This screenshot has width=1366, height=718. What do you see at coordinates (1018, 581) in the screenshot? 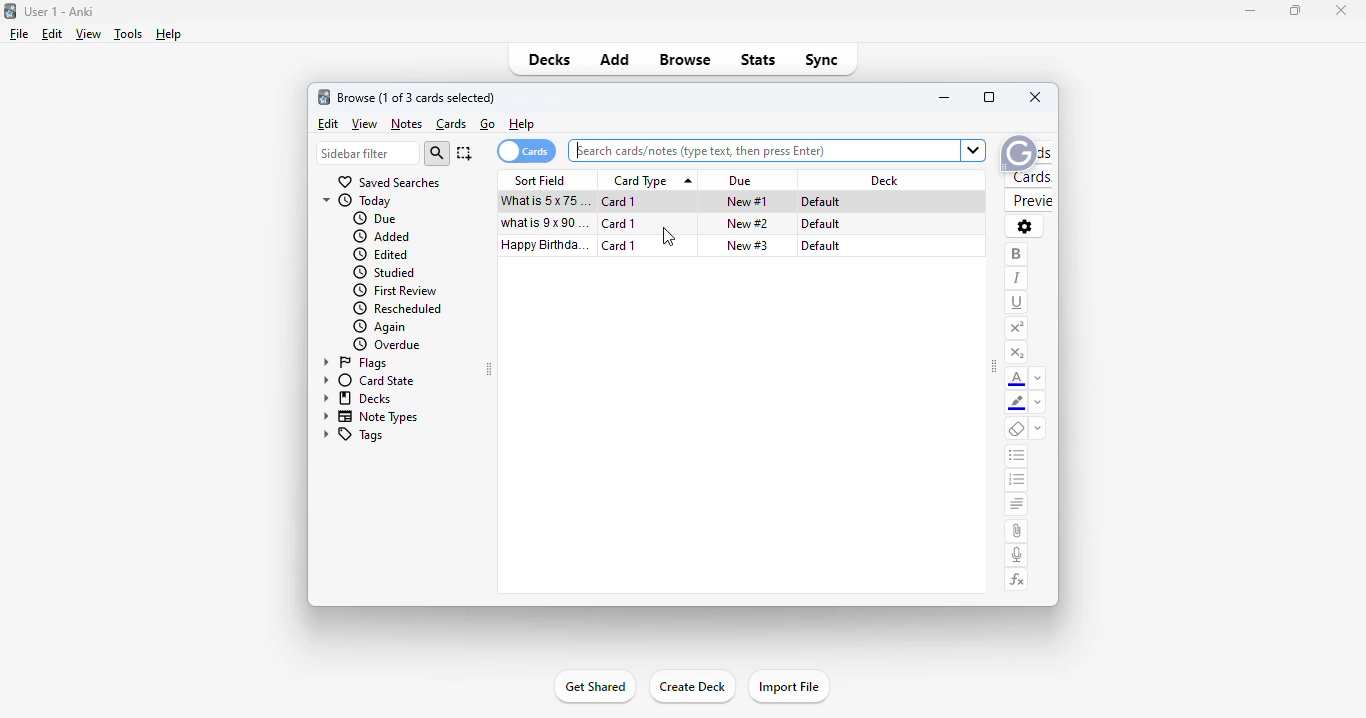
I see `equations` at bounding box center [1018, 581].